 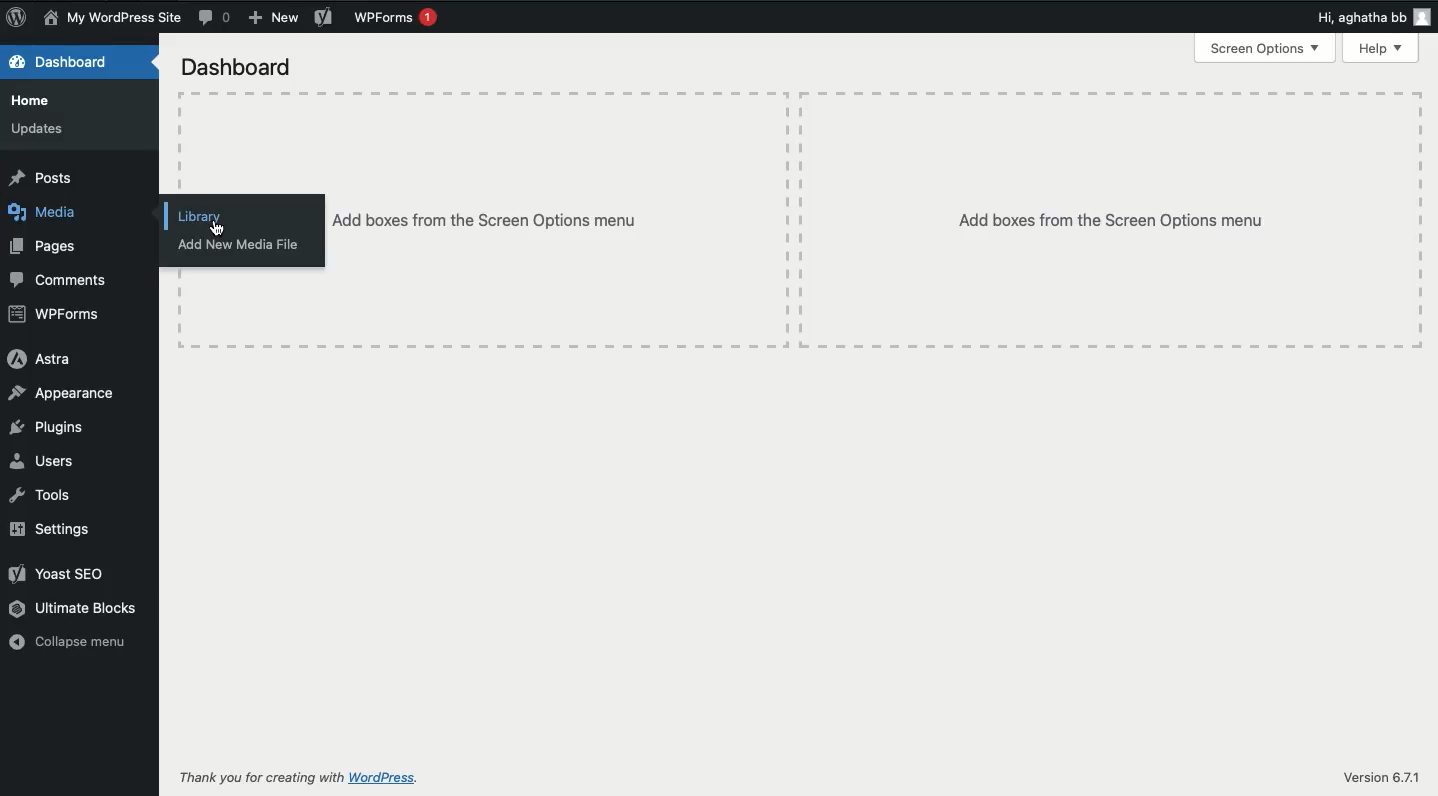 What do you see at coordinates (324, 19) in the screenshot?
I see `Yoast` at bounding box center [324, 19].